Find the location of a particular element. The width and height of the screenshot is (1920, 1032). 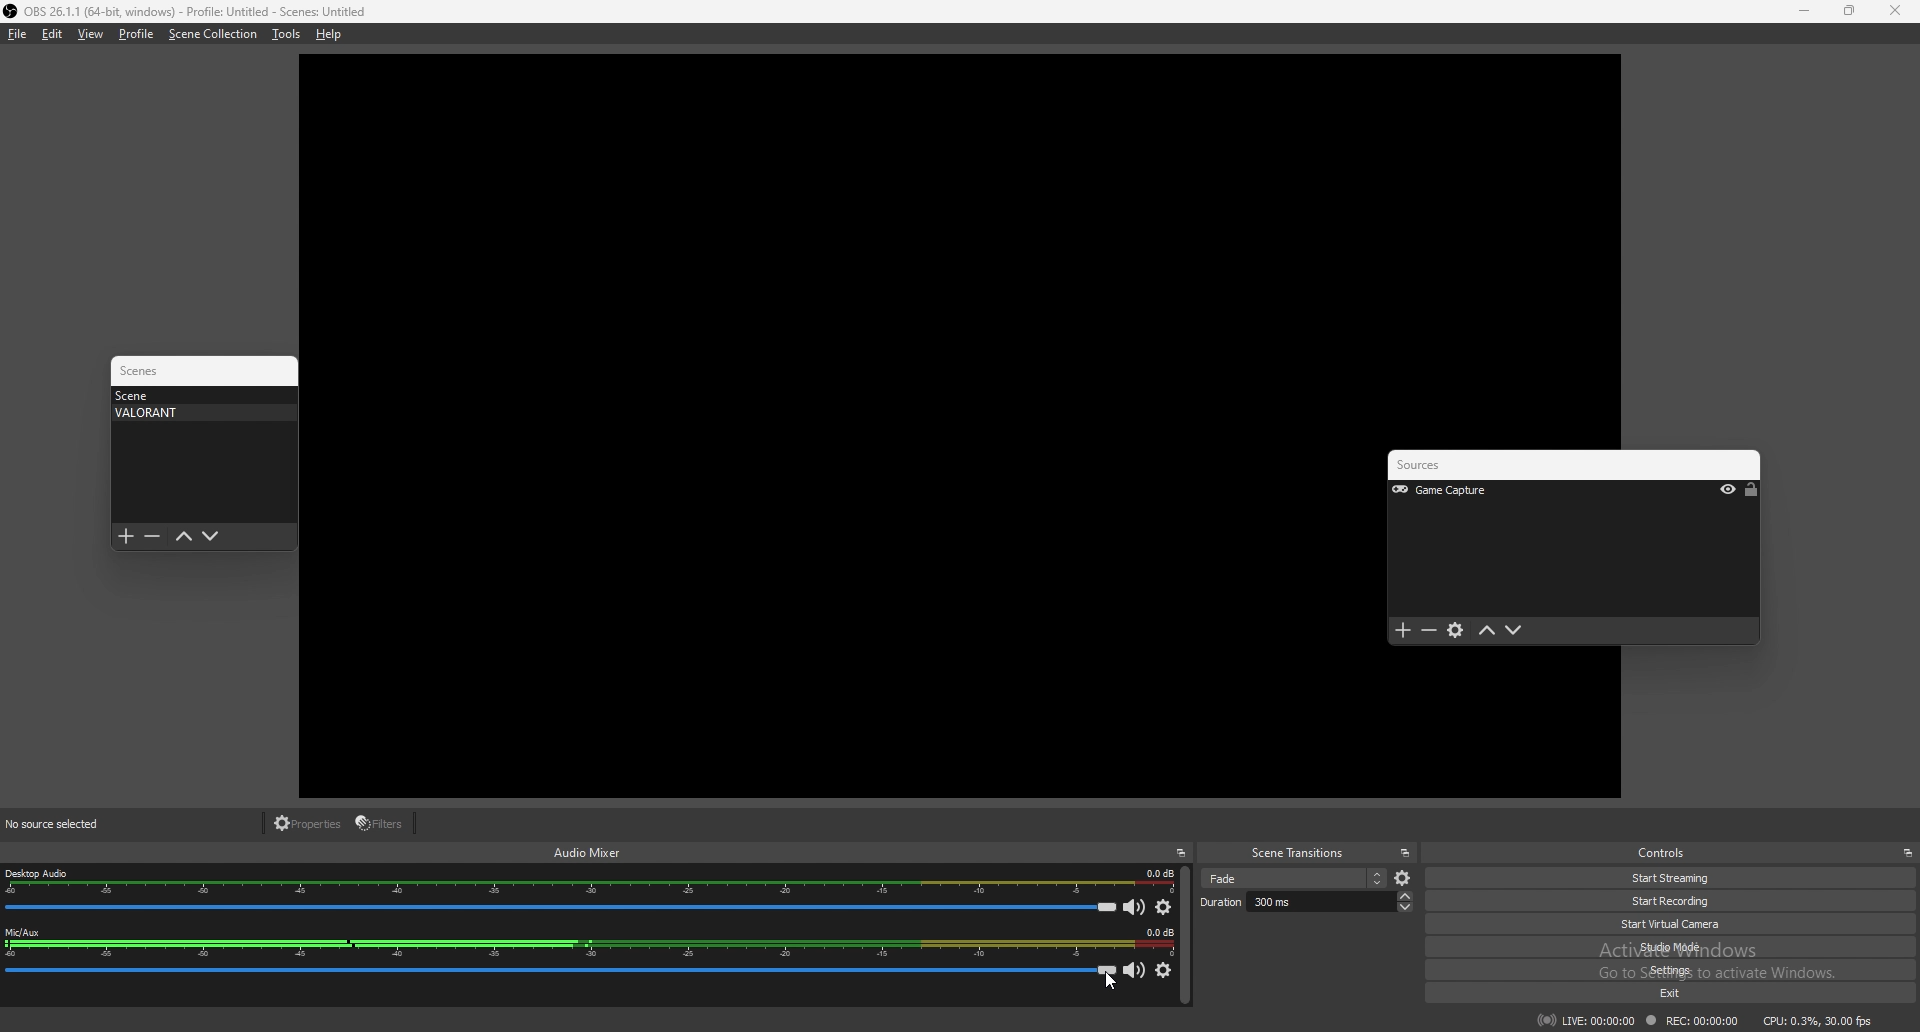

mic/aux bar is located at coordinates (561, 975).